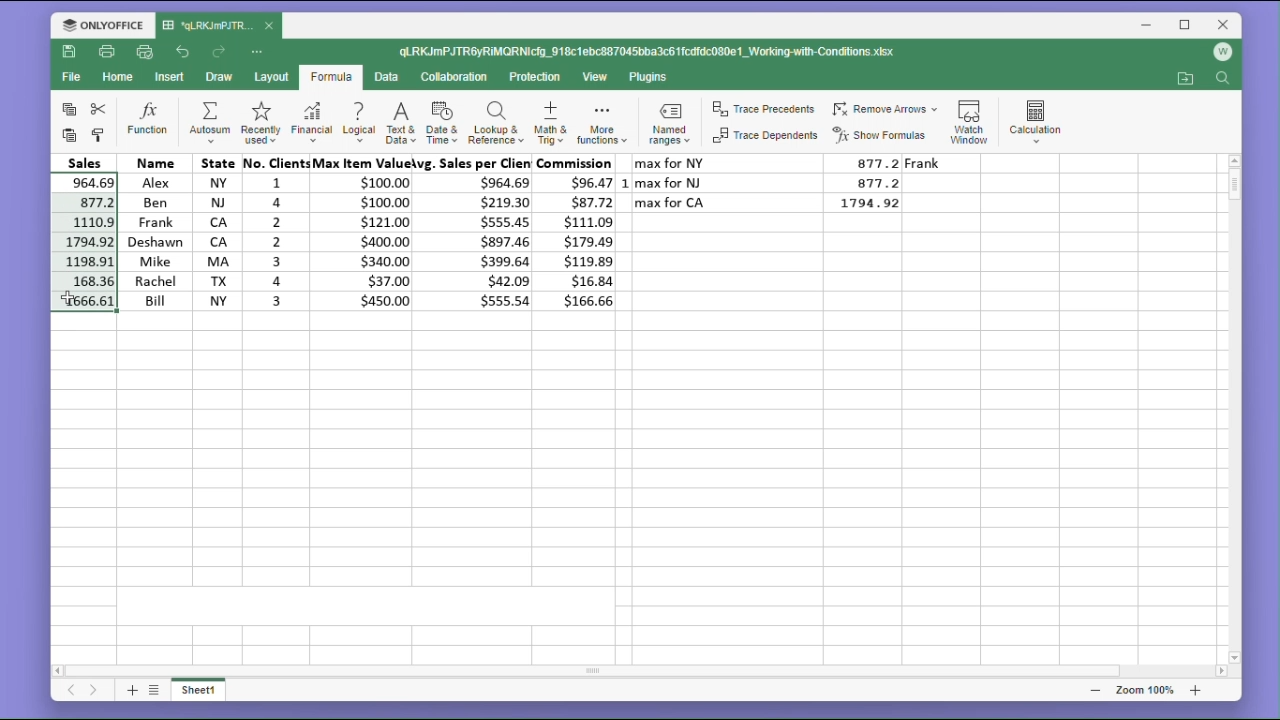 The height and width of the screenshot is (720, 1280). What do you see at coordinates (774, 182) in the screenshot?
I see `max for NJ 877.2` at bounding box center [774, 182].